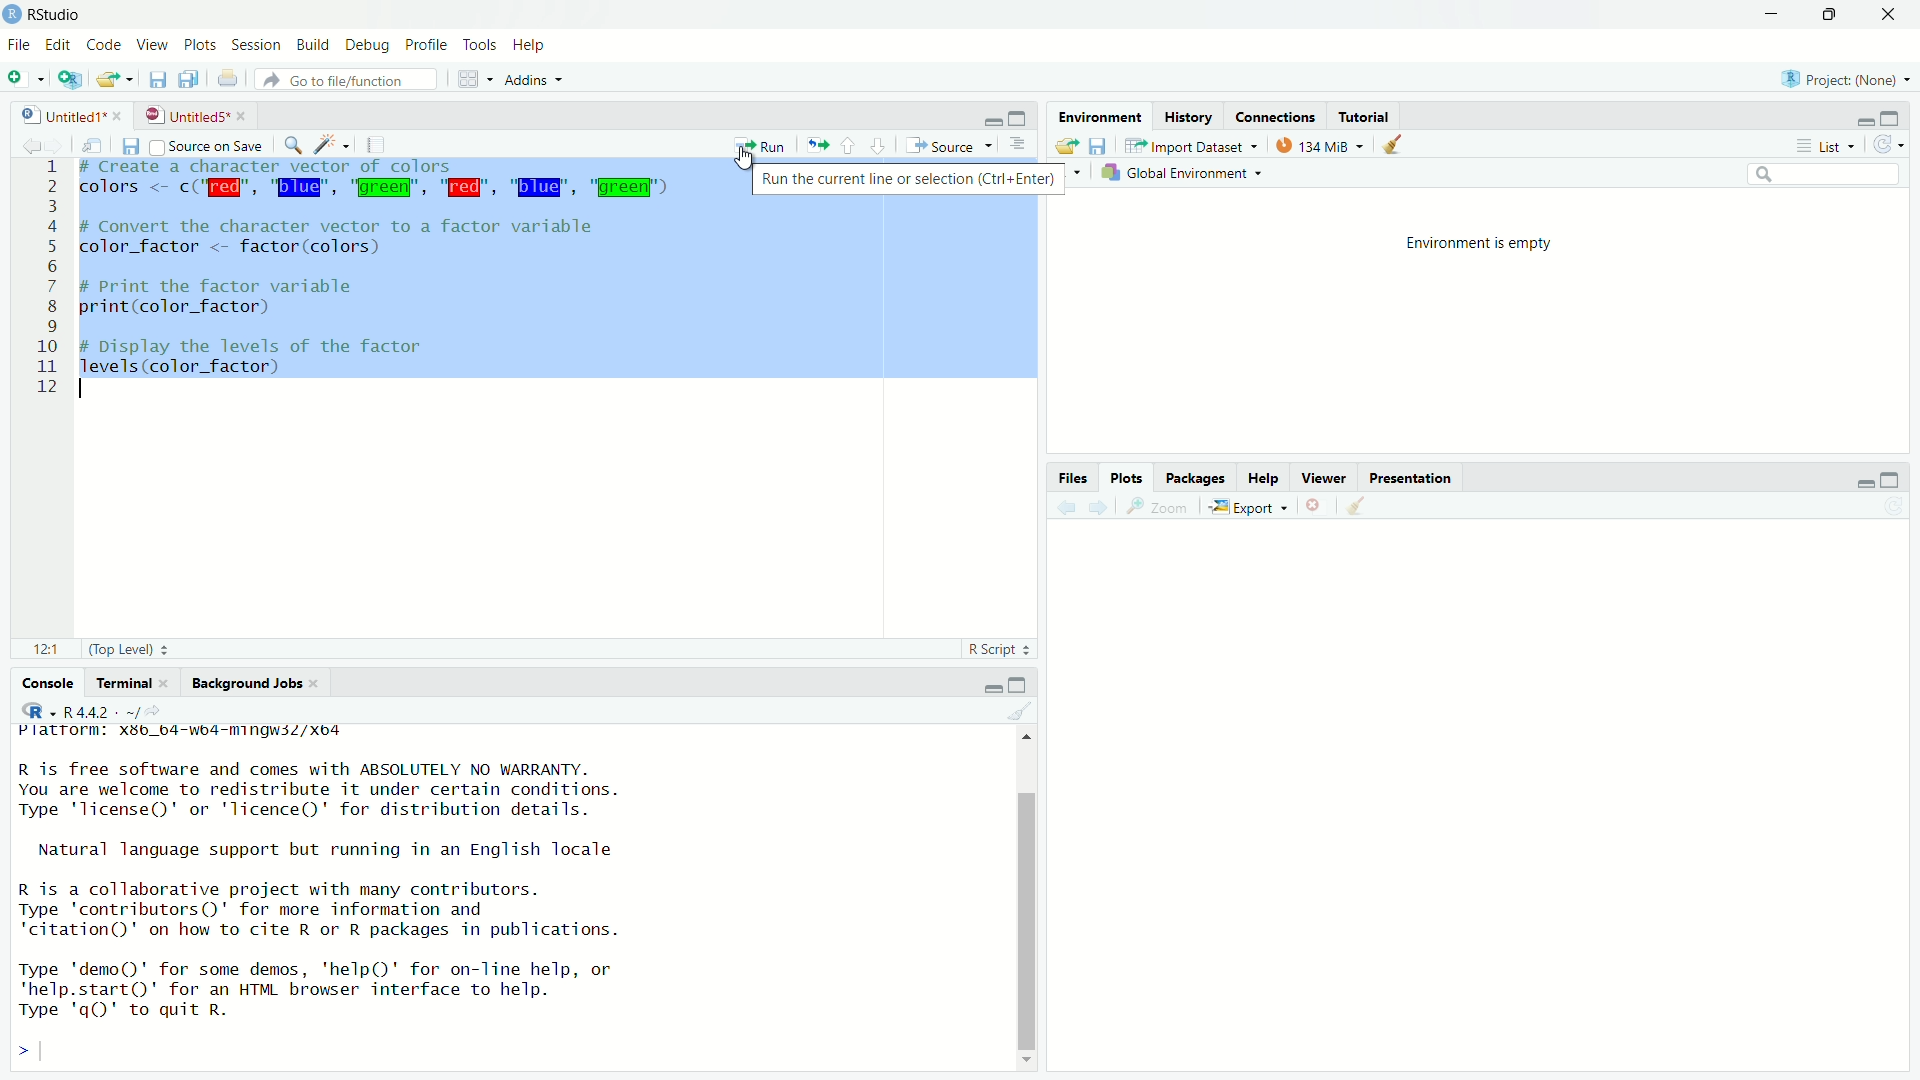  What do you see at coordinates (1096, 506) in the screenshot?
I see `next plot` at bounding box center [1096, 506].